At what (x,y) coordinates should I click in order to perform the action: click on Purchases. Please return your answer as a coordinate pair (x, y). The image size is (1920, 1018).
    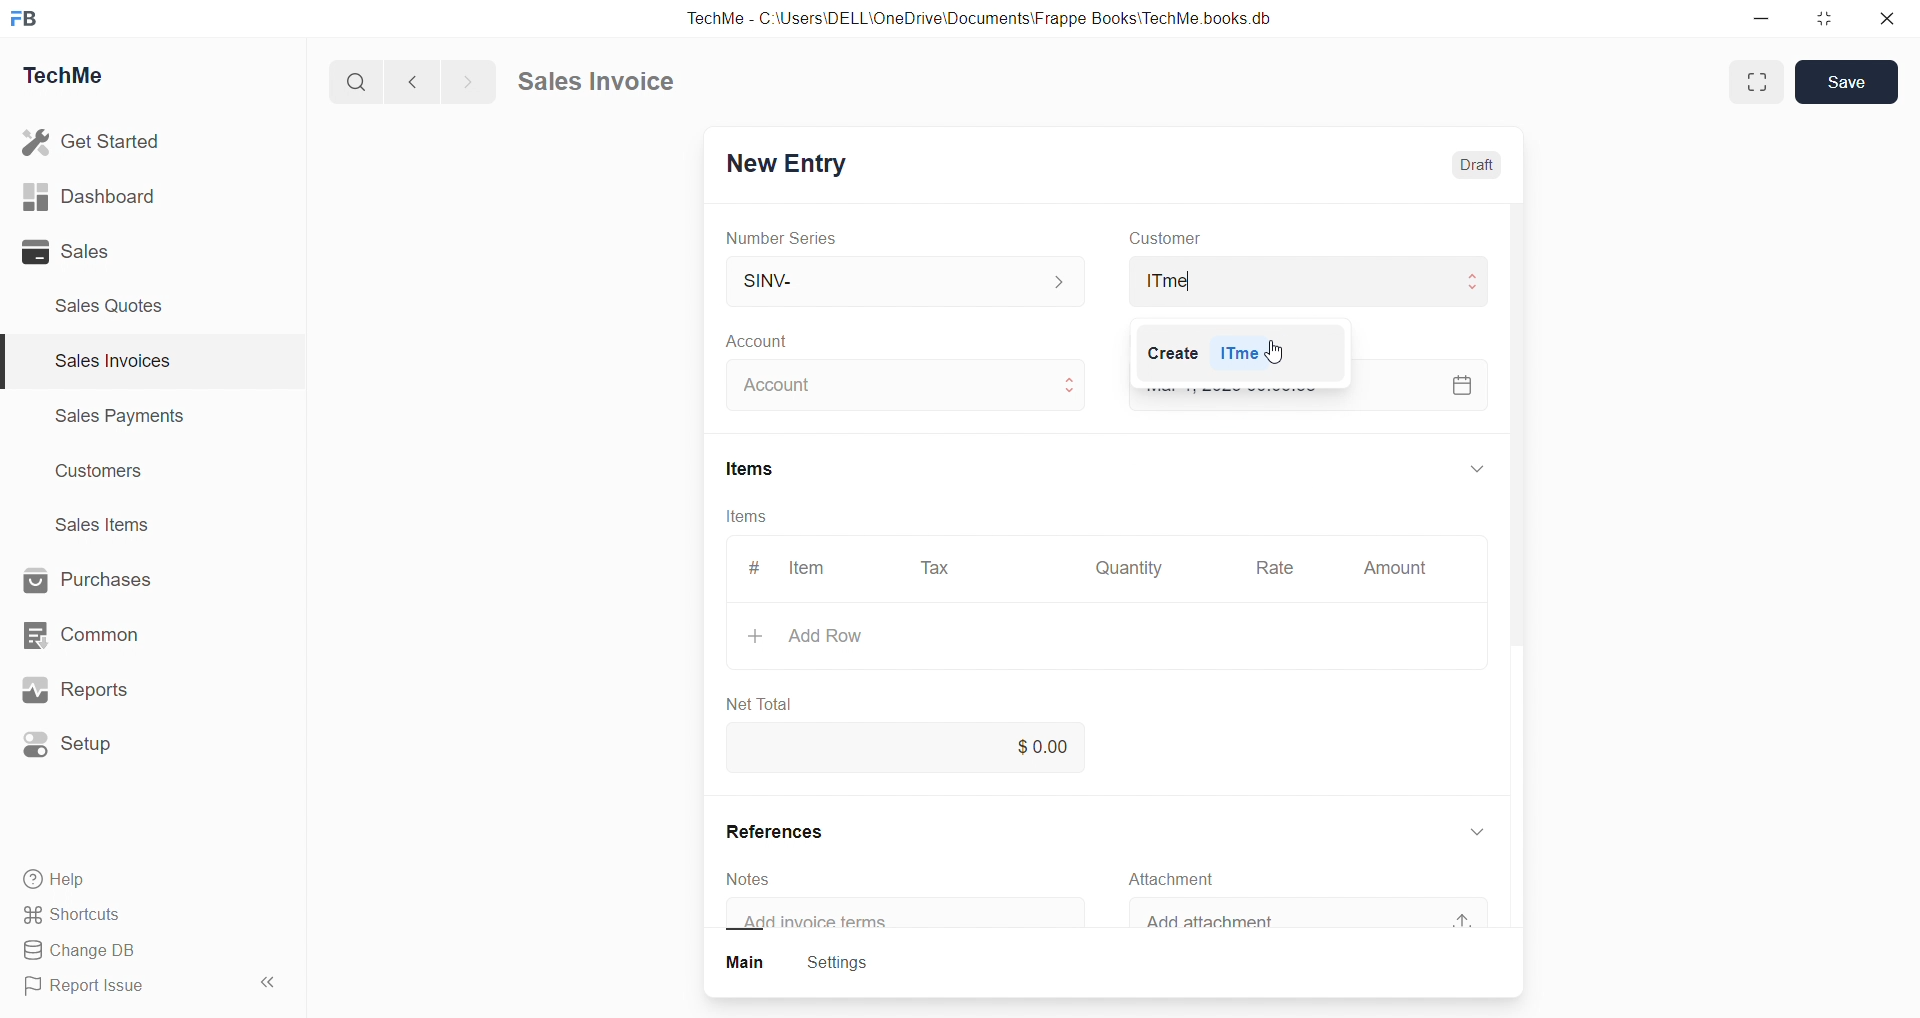
    Looking at the image, I should click on (106, 578).